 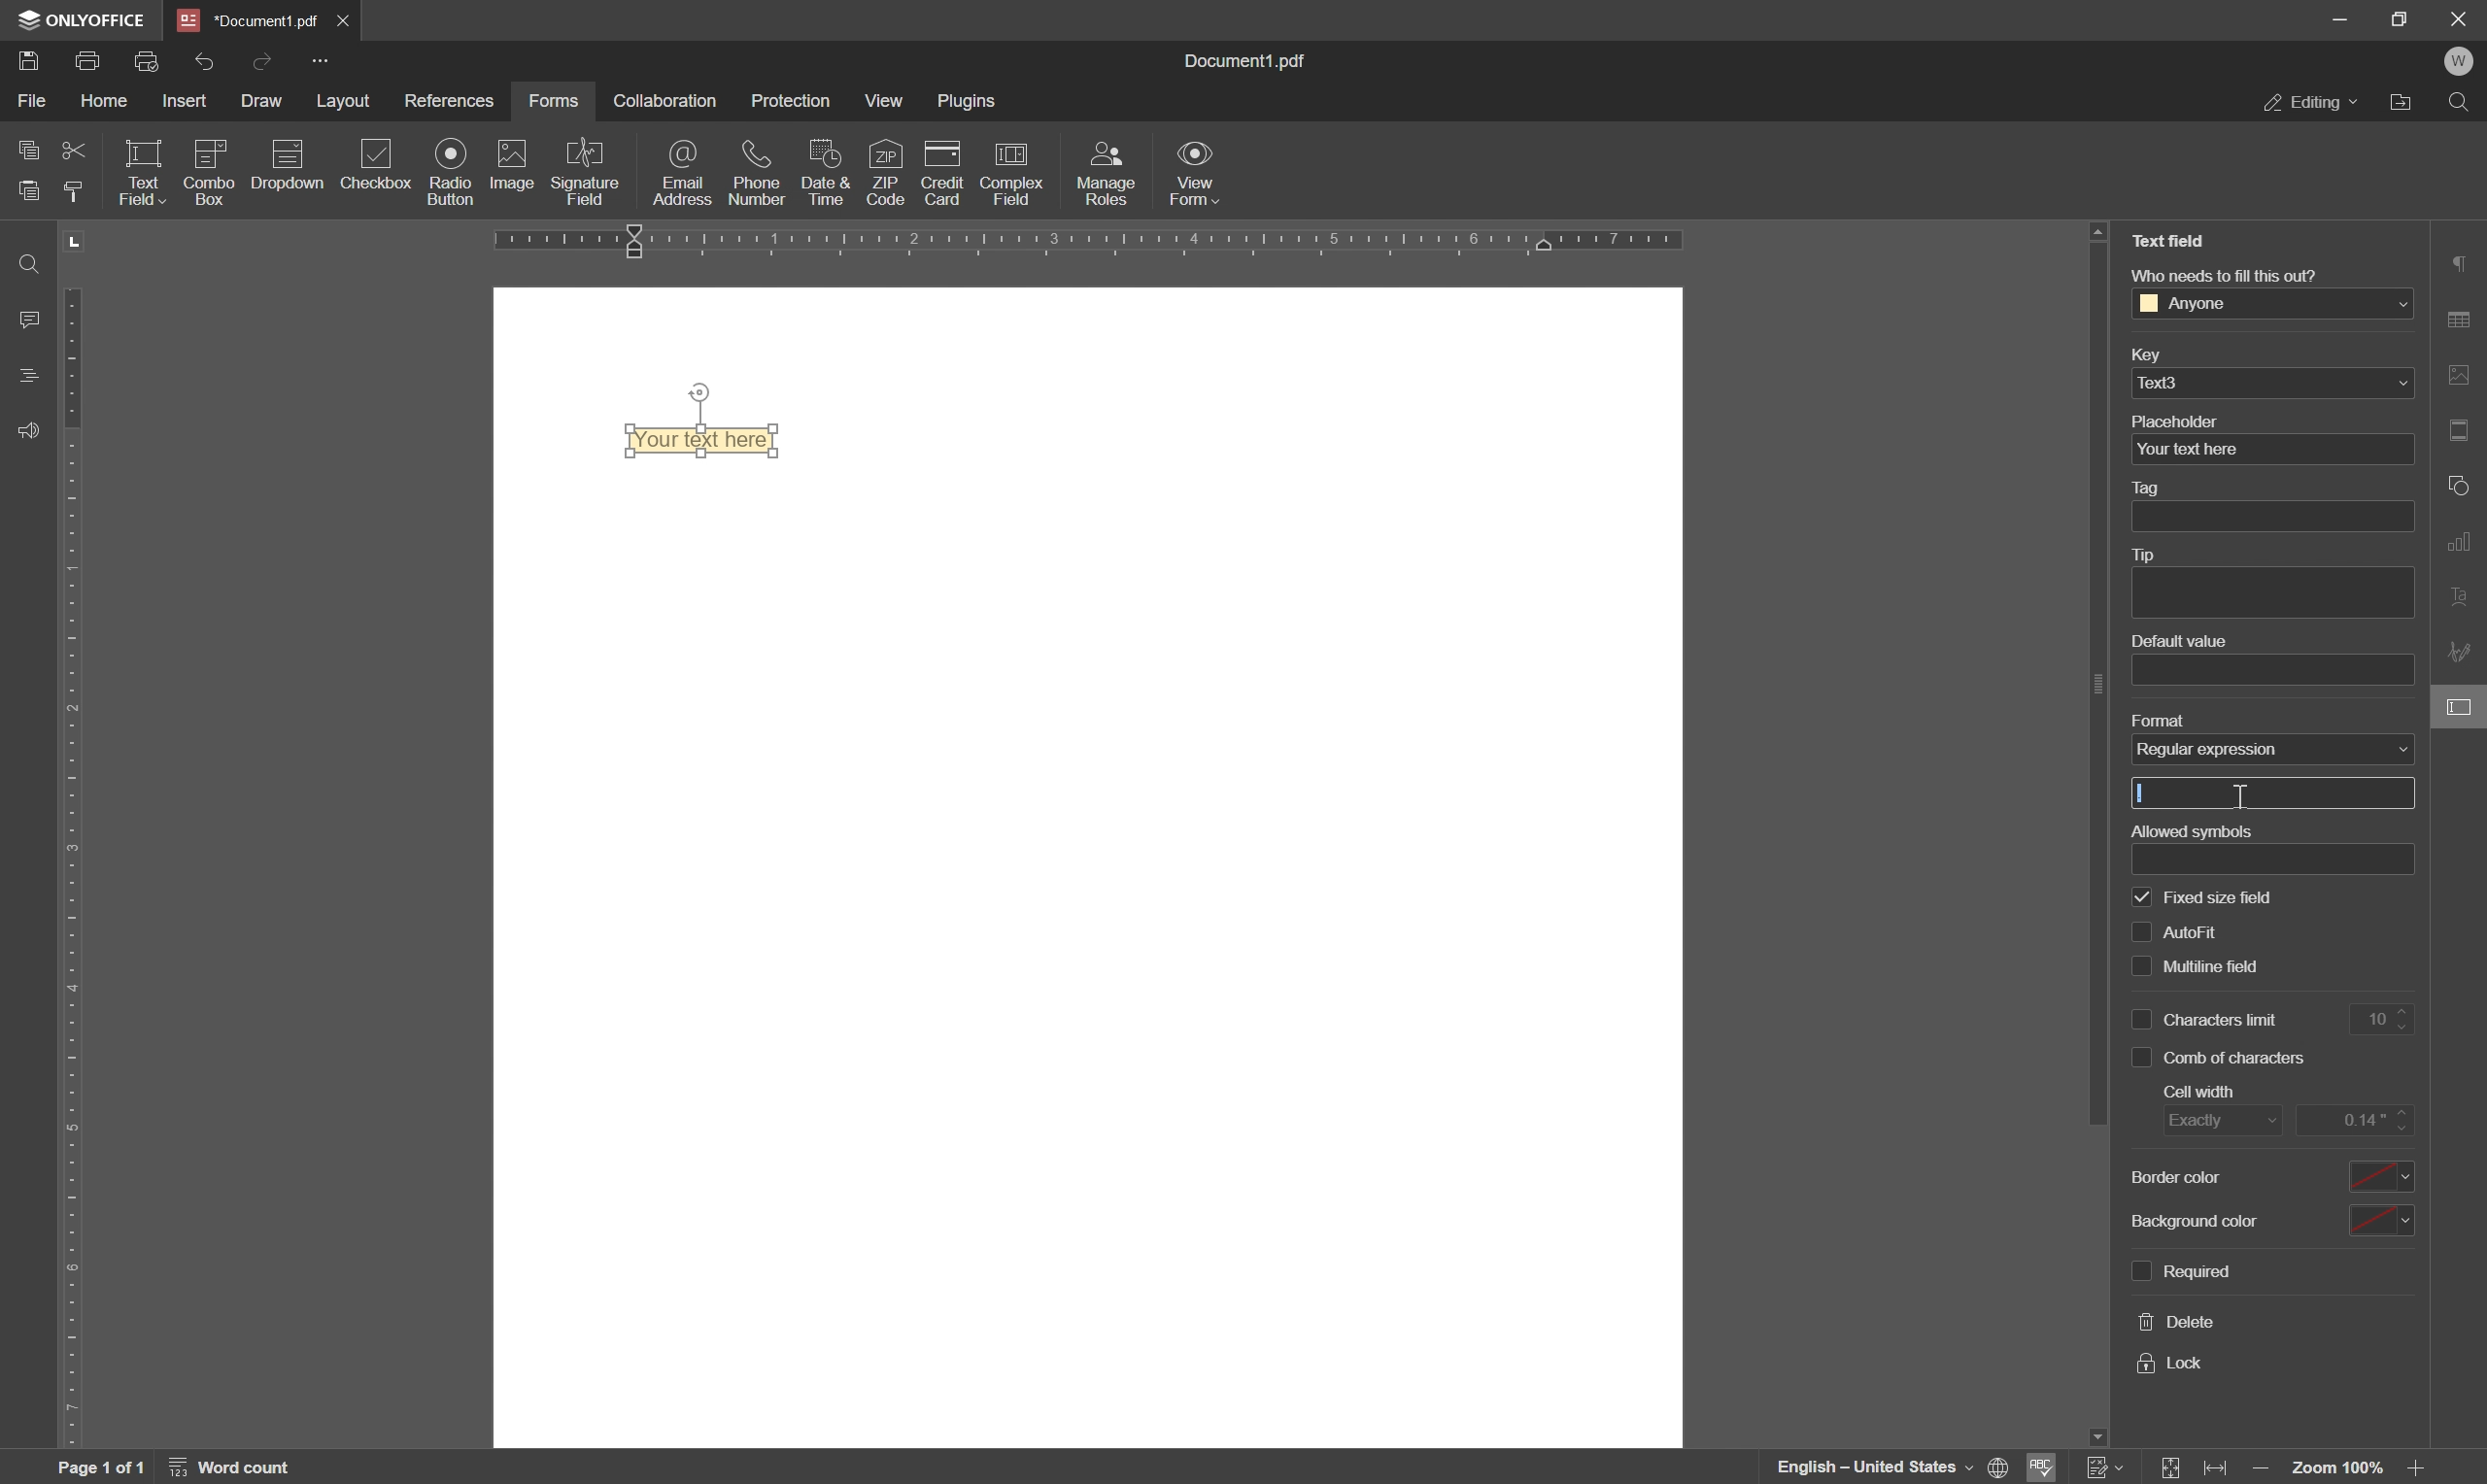 What do you see at coordinates (2105, 1468) in the screenshot?
I see `track changes` at bounding box center [2105, 1468].